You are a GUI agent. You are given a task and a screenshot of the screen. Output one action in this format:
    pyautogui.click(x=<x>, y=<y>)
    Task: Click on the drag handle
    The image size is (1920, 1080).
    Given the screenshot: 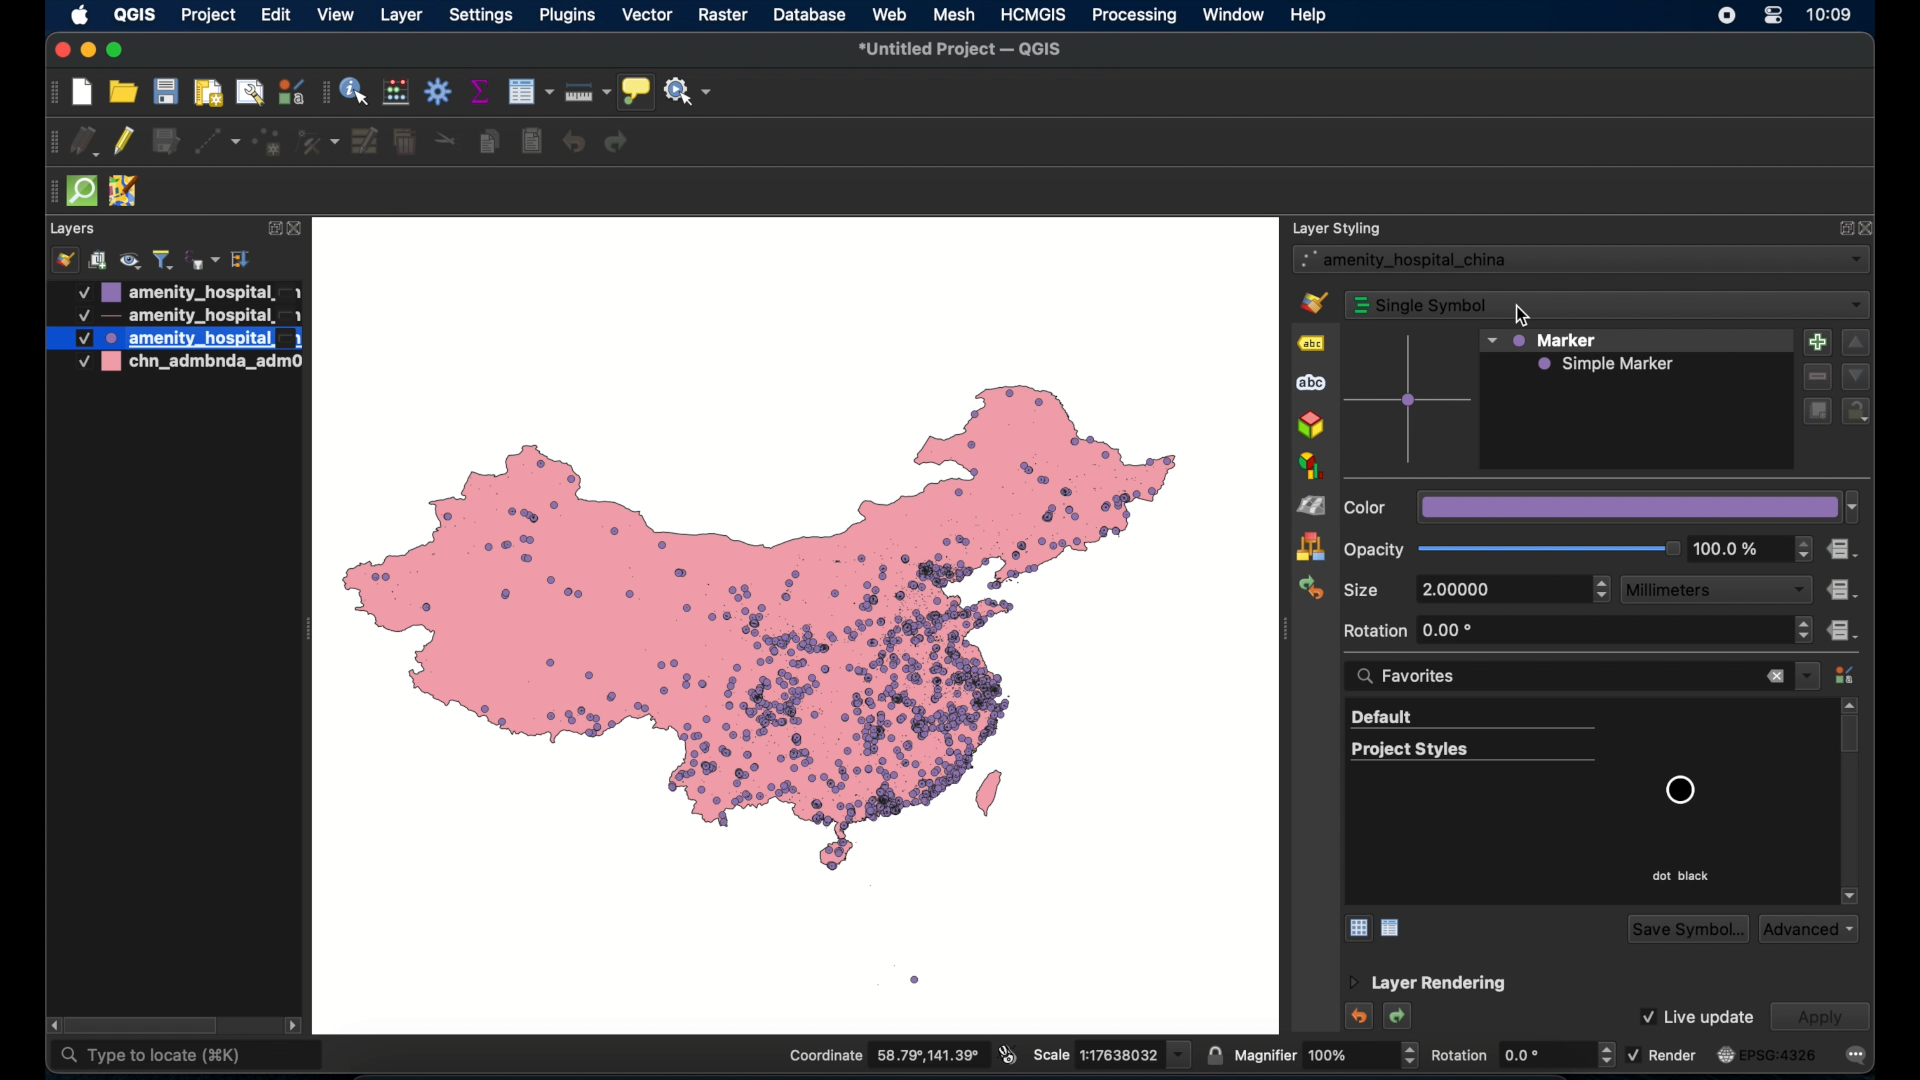 What is the action you would take?
    pyautogui.click(x=49, y=192)
    